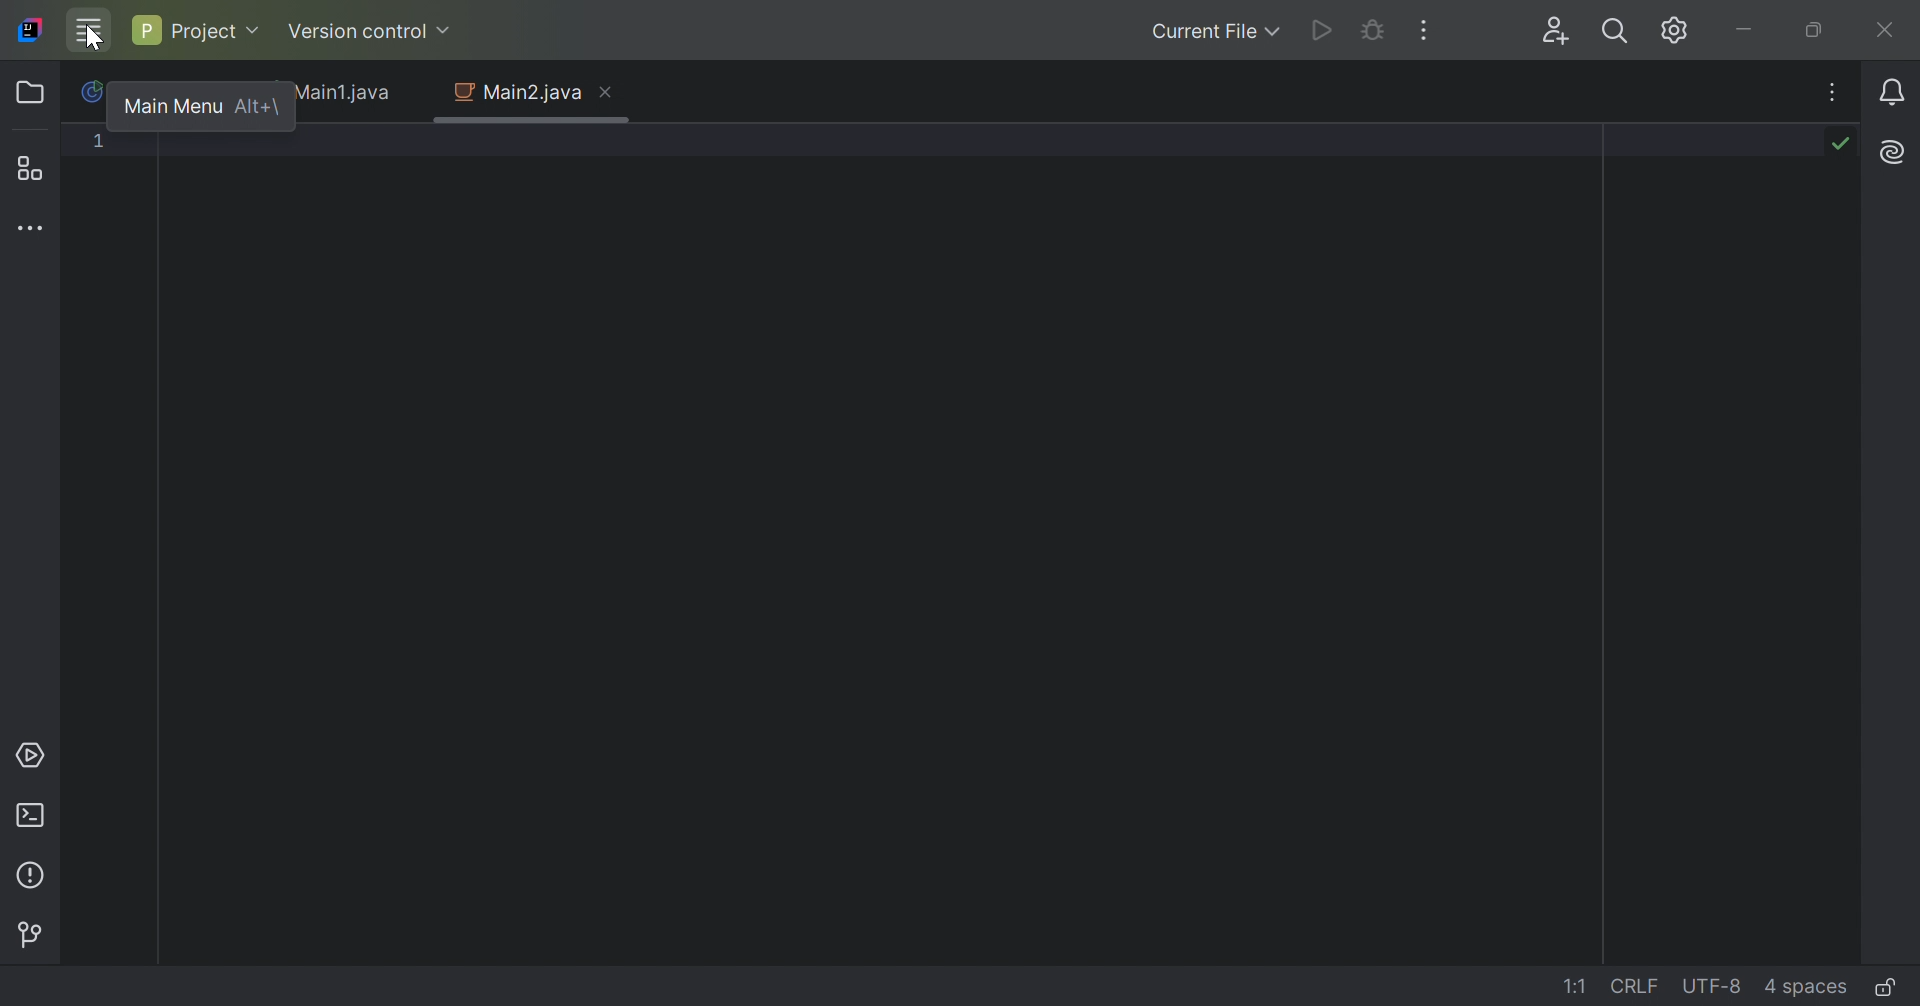 This screenshot has height=1006, width=1920. What do you see at coordinates (1747, 29) in the screenshot?
I see `Minimize` at bounding box center [1747, 29].